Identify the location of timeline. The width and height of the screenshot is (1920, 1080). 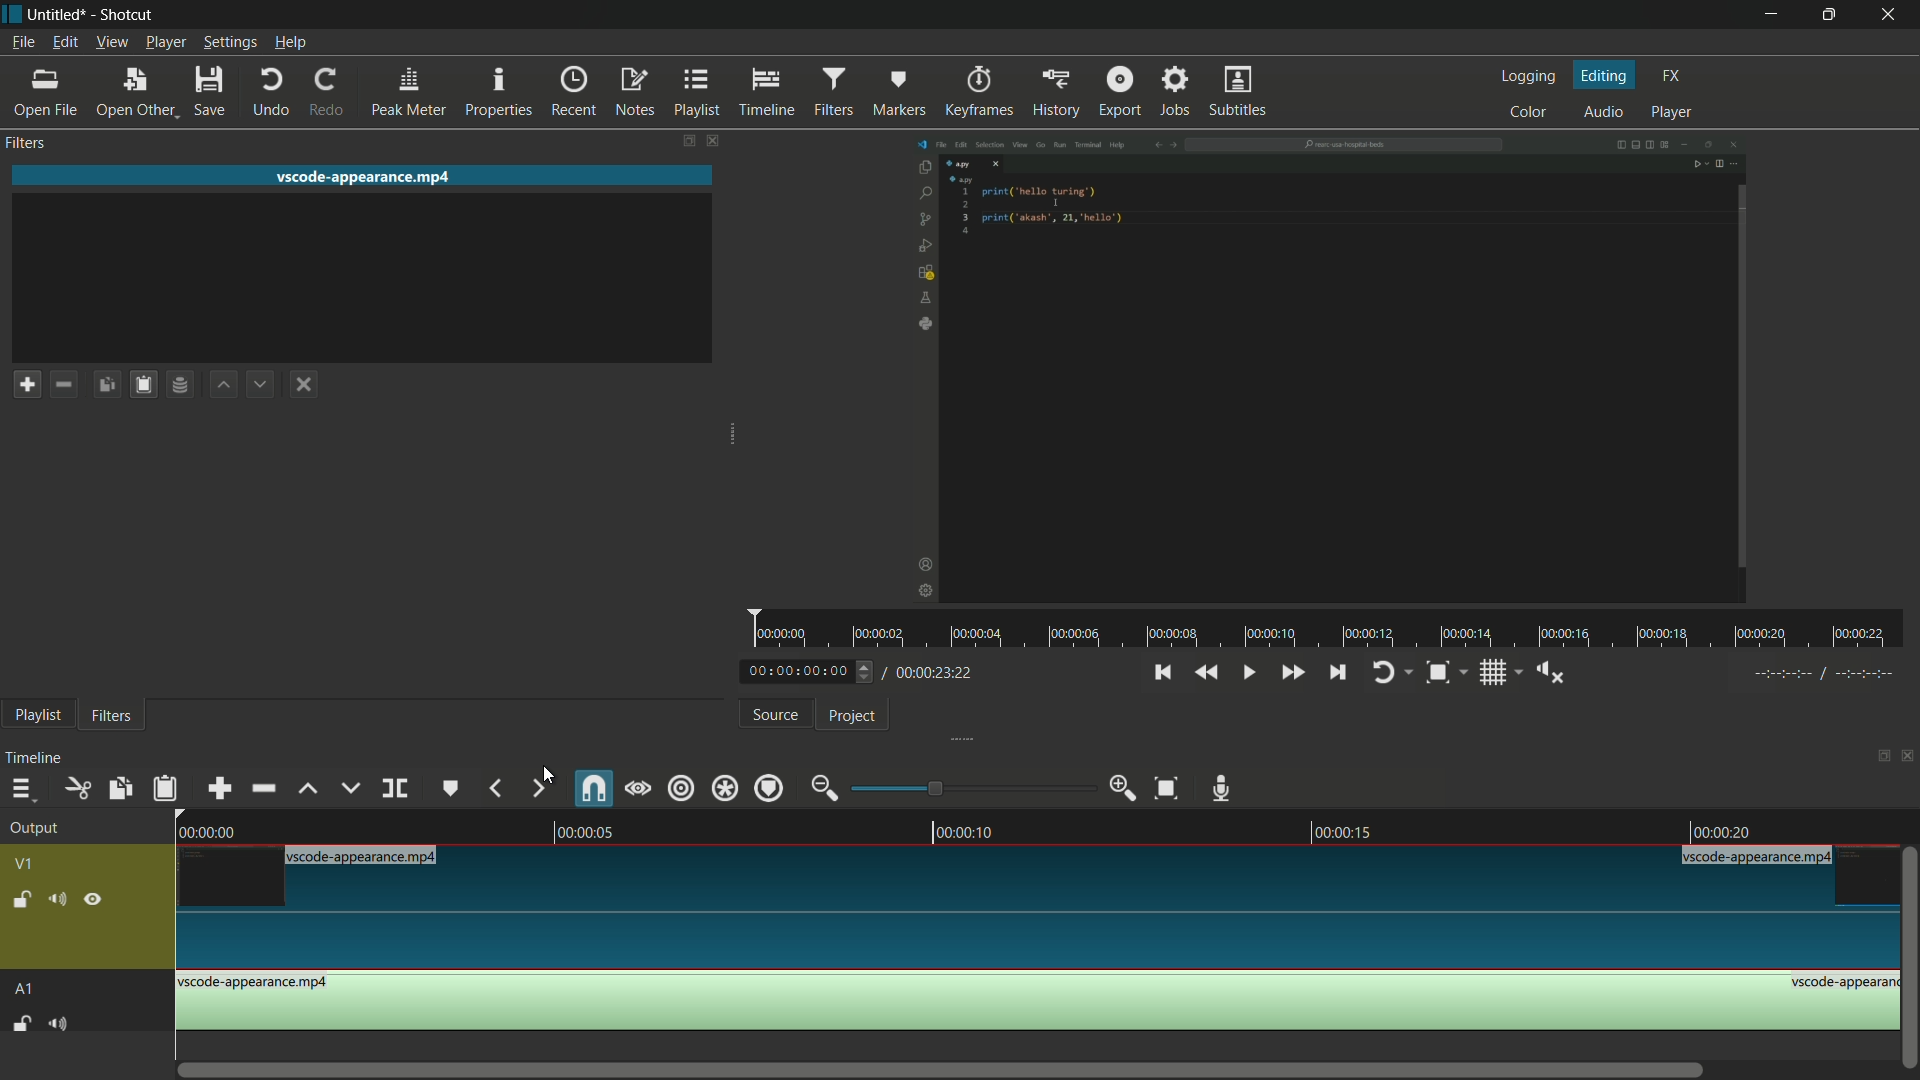
(764, 91).